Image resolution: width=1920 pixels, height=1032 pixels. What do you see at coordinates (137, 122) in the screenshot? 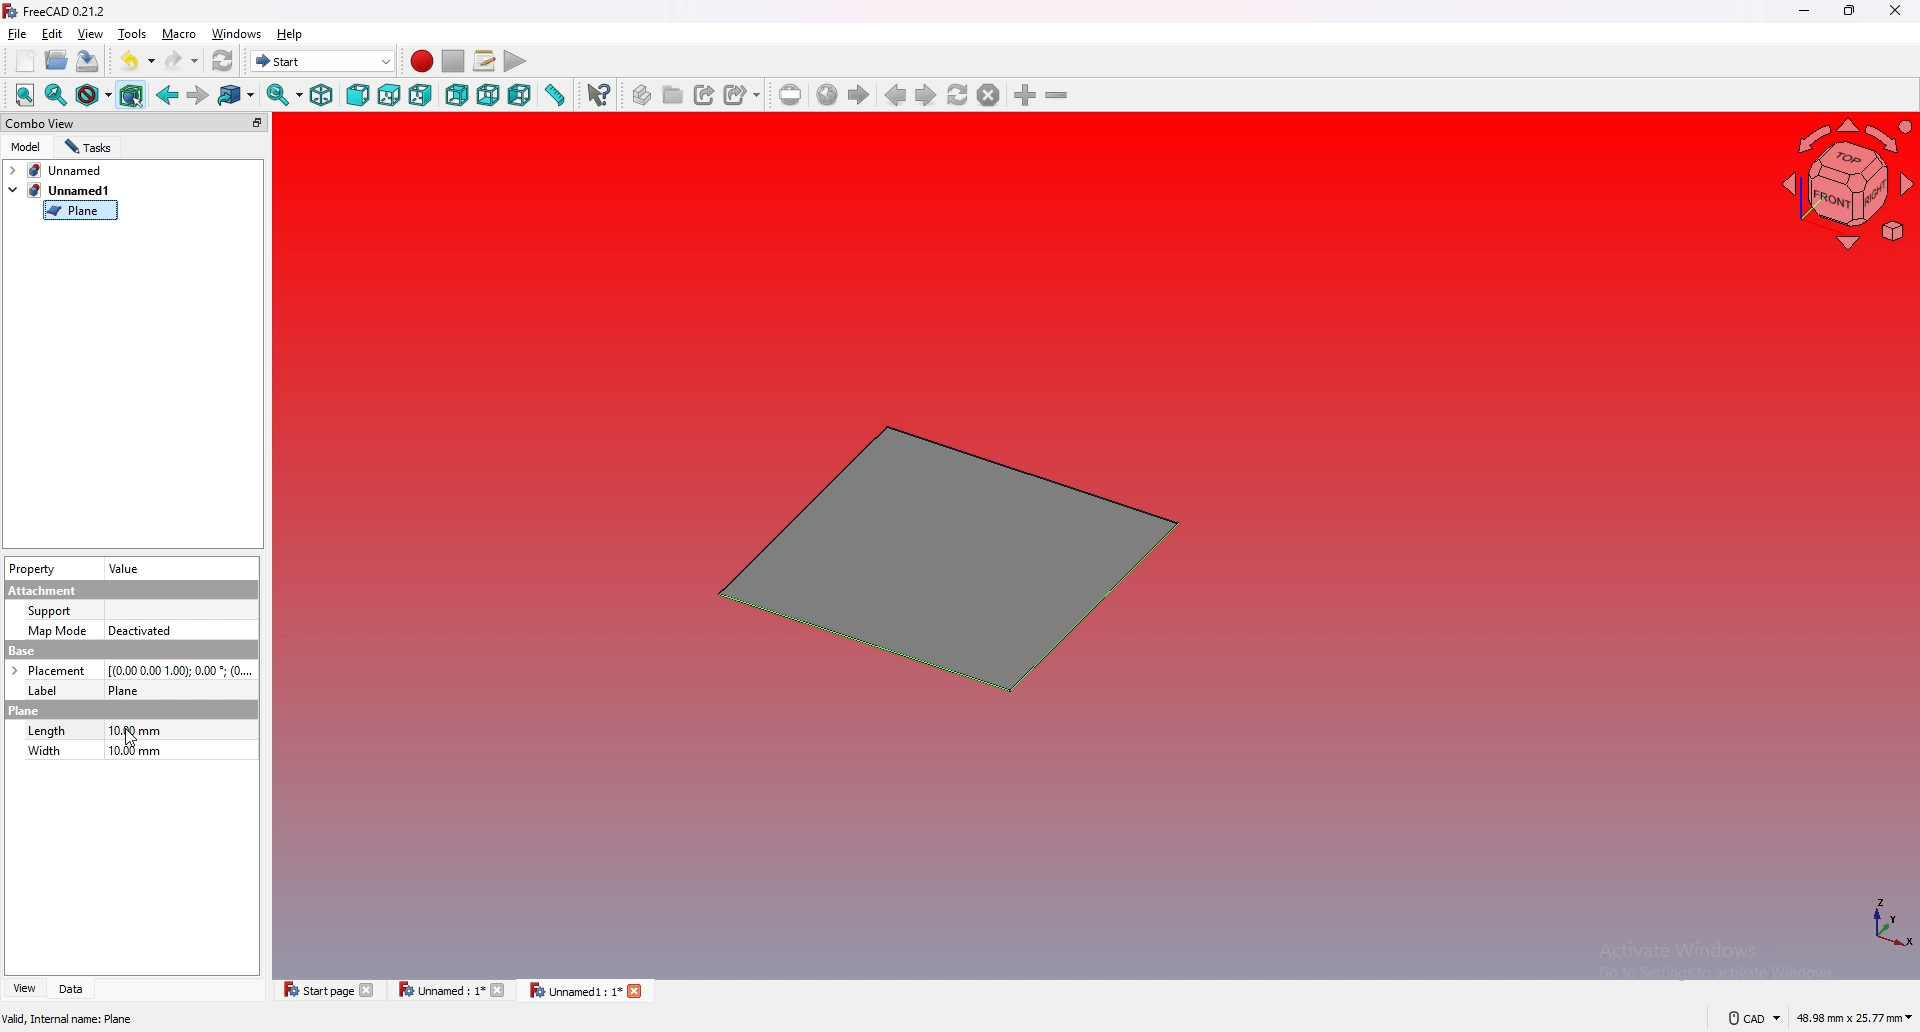
I see `combo view` at bounding box center [137, 122].